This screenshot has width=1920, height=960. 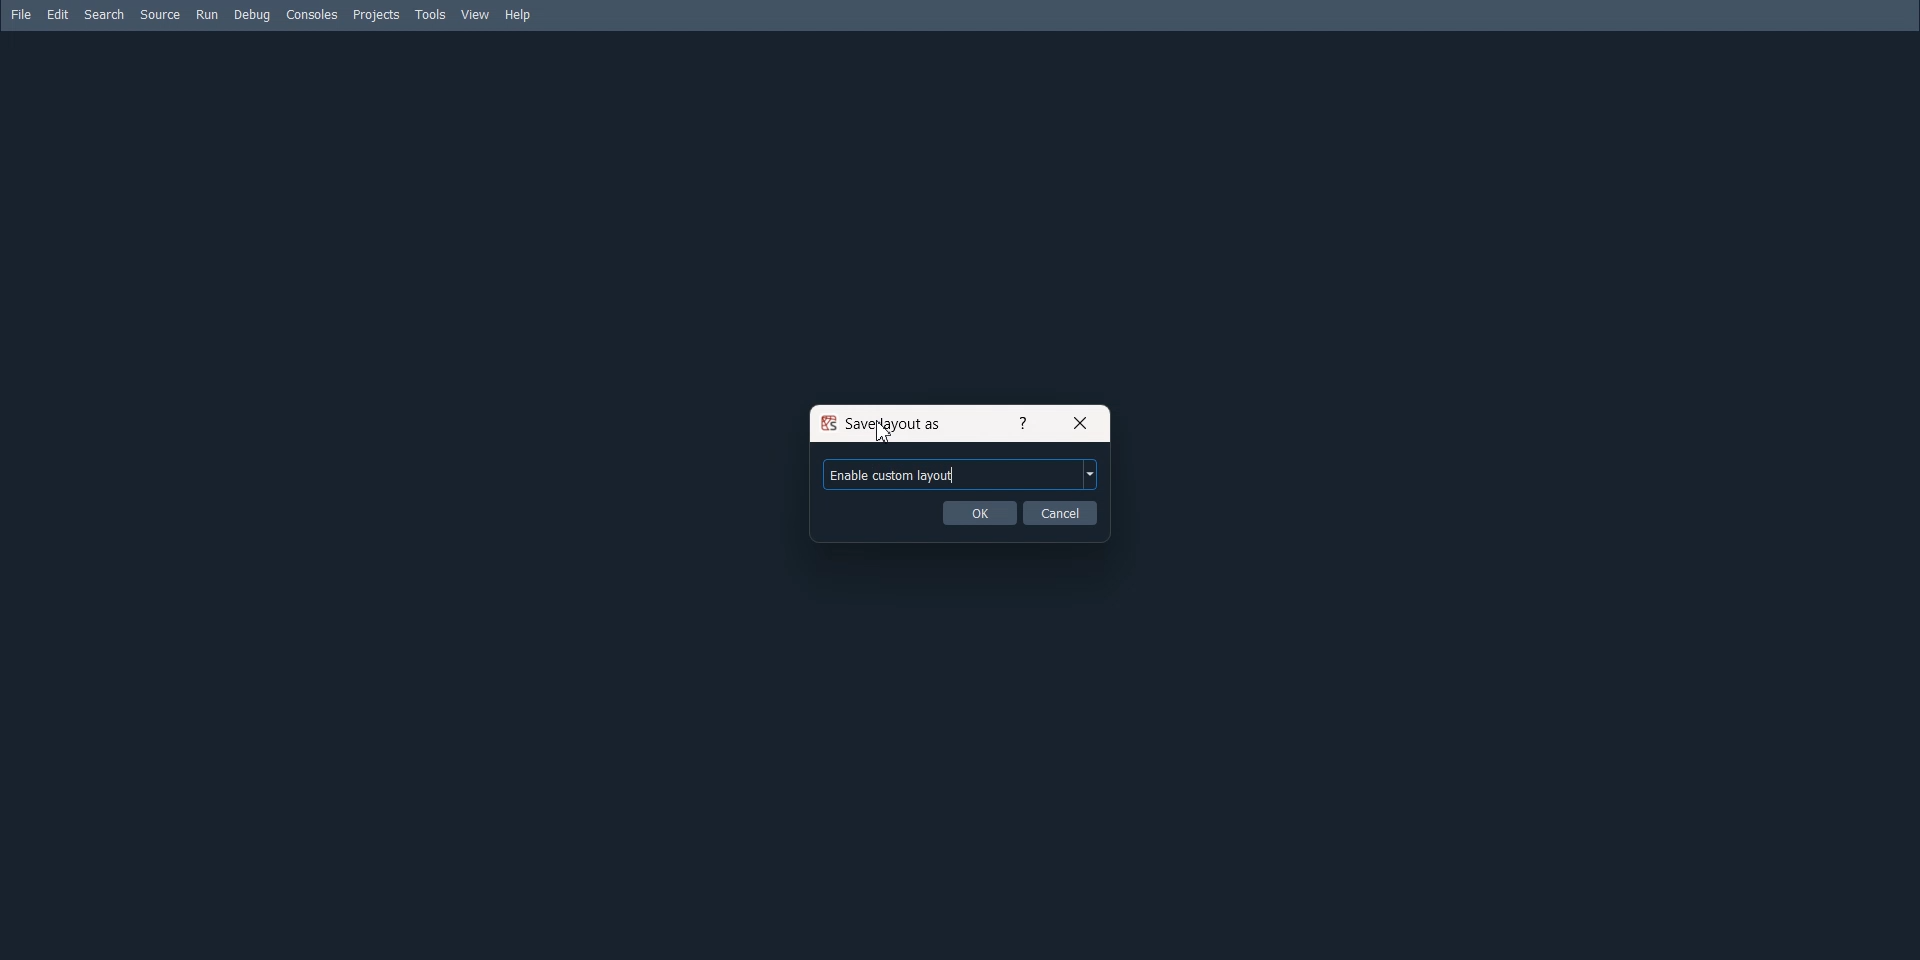 I want to click on Enable custom layout, so click(x=962, y=473).